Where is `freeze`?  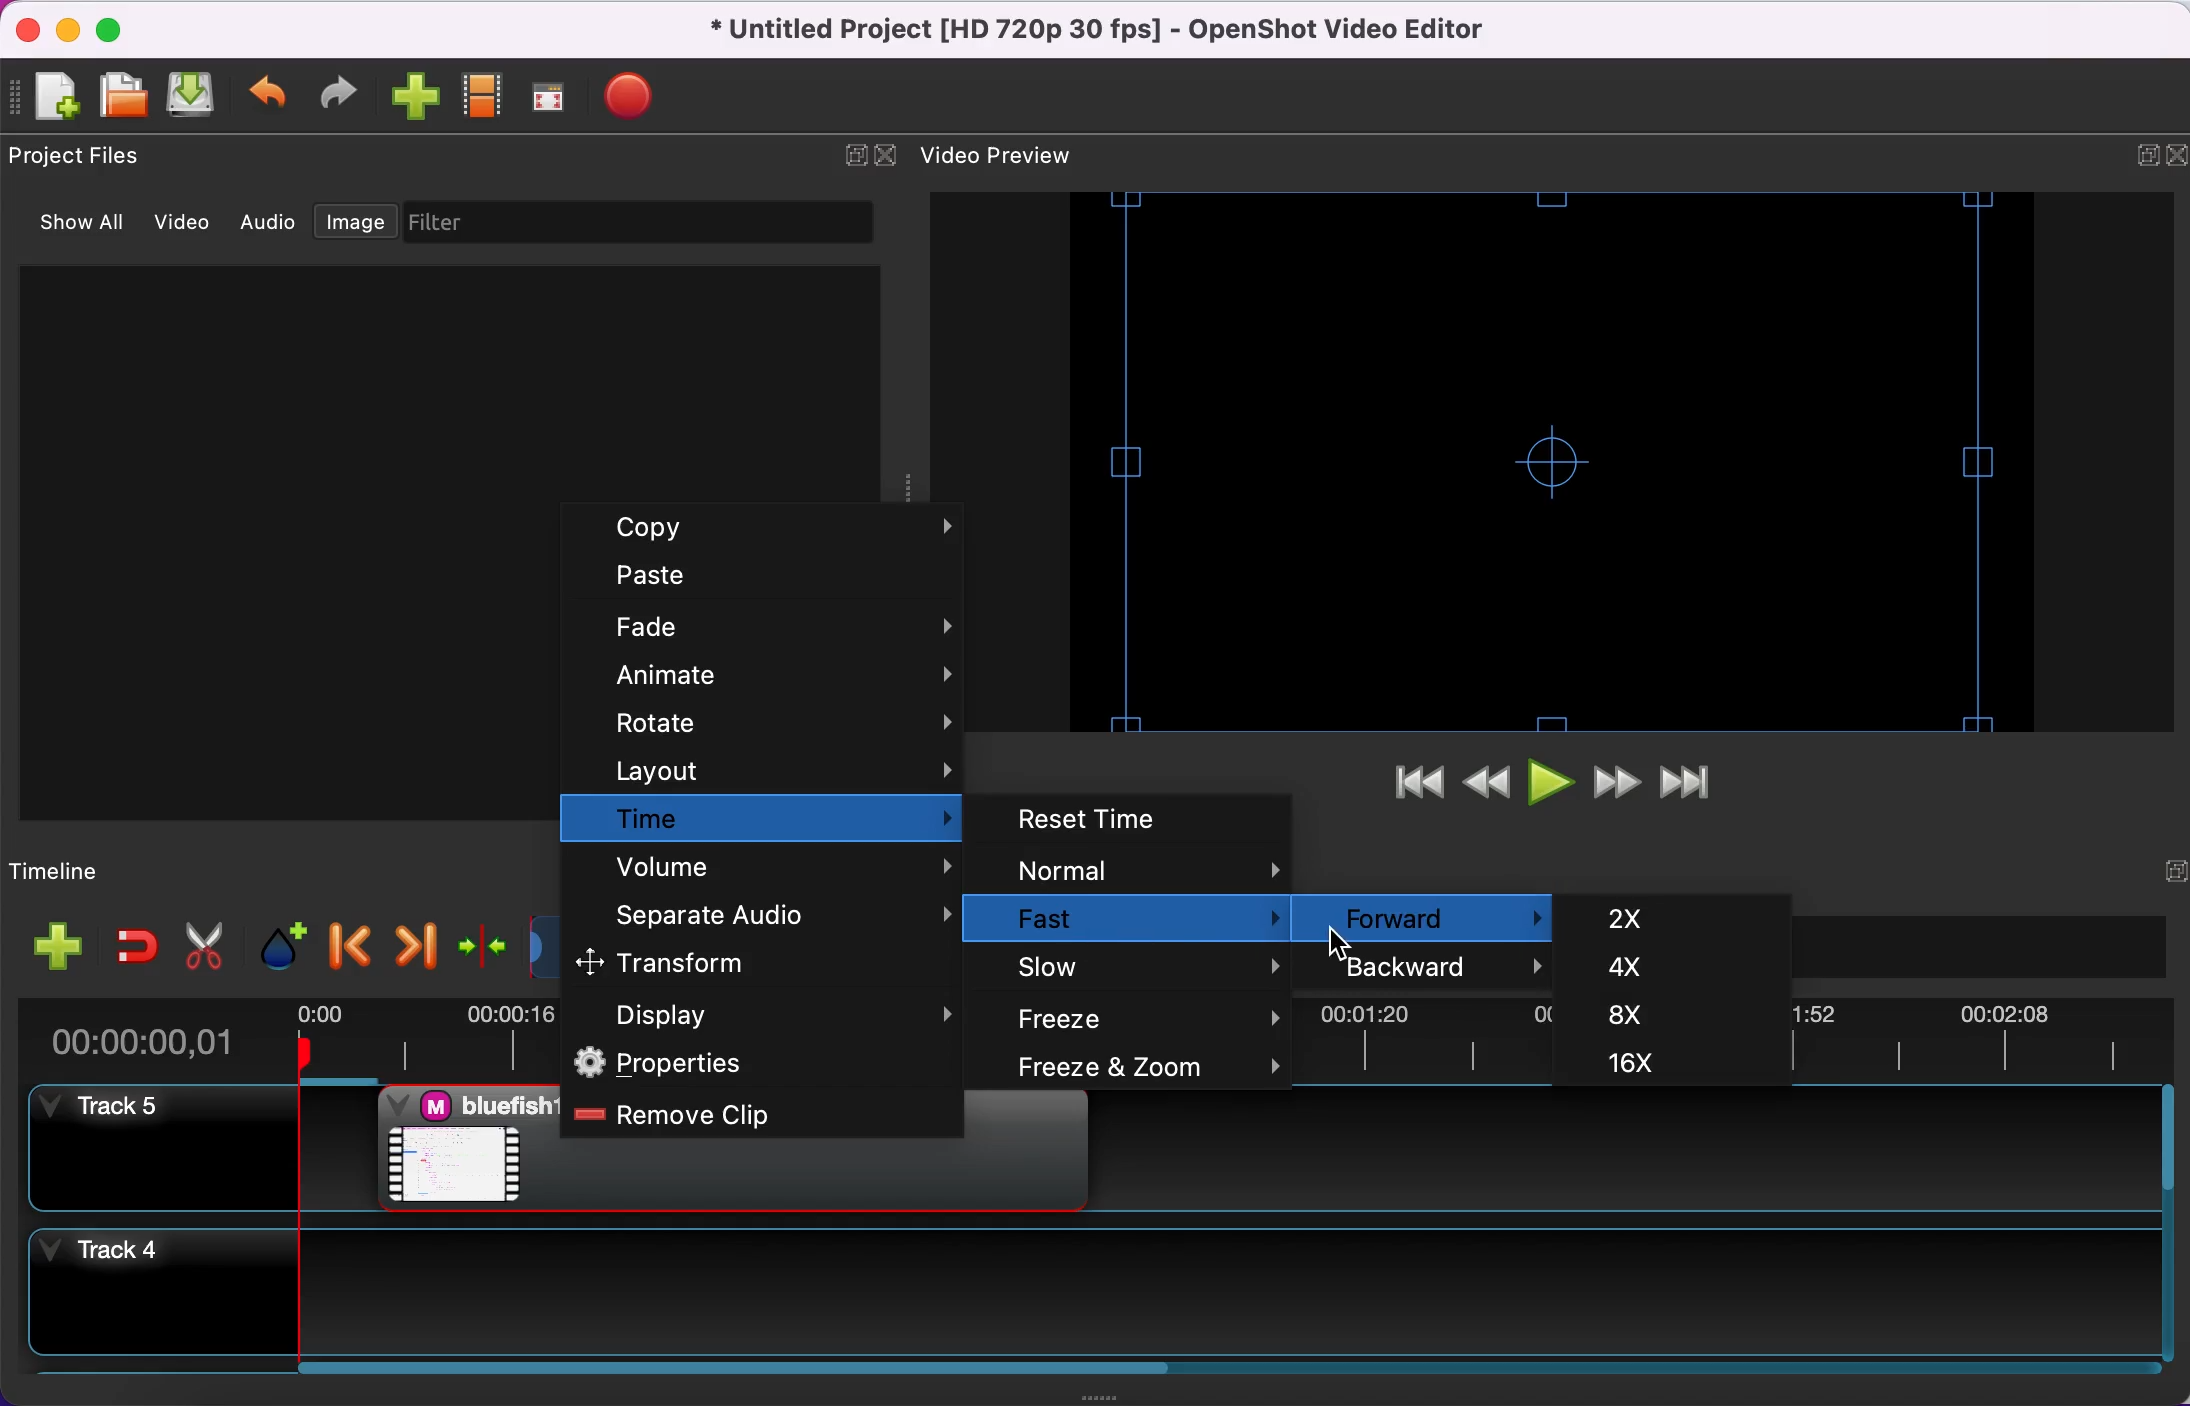 freeze is located at coordinates (1151, 1018).